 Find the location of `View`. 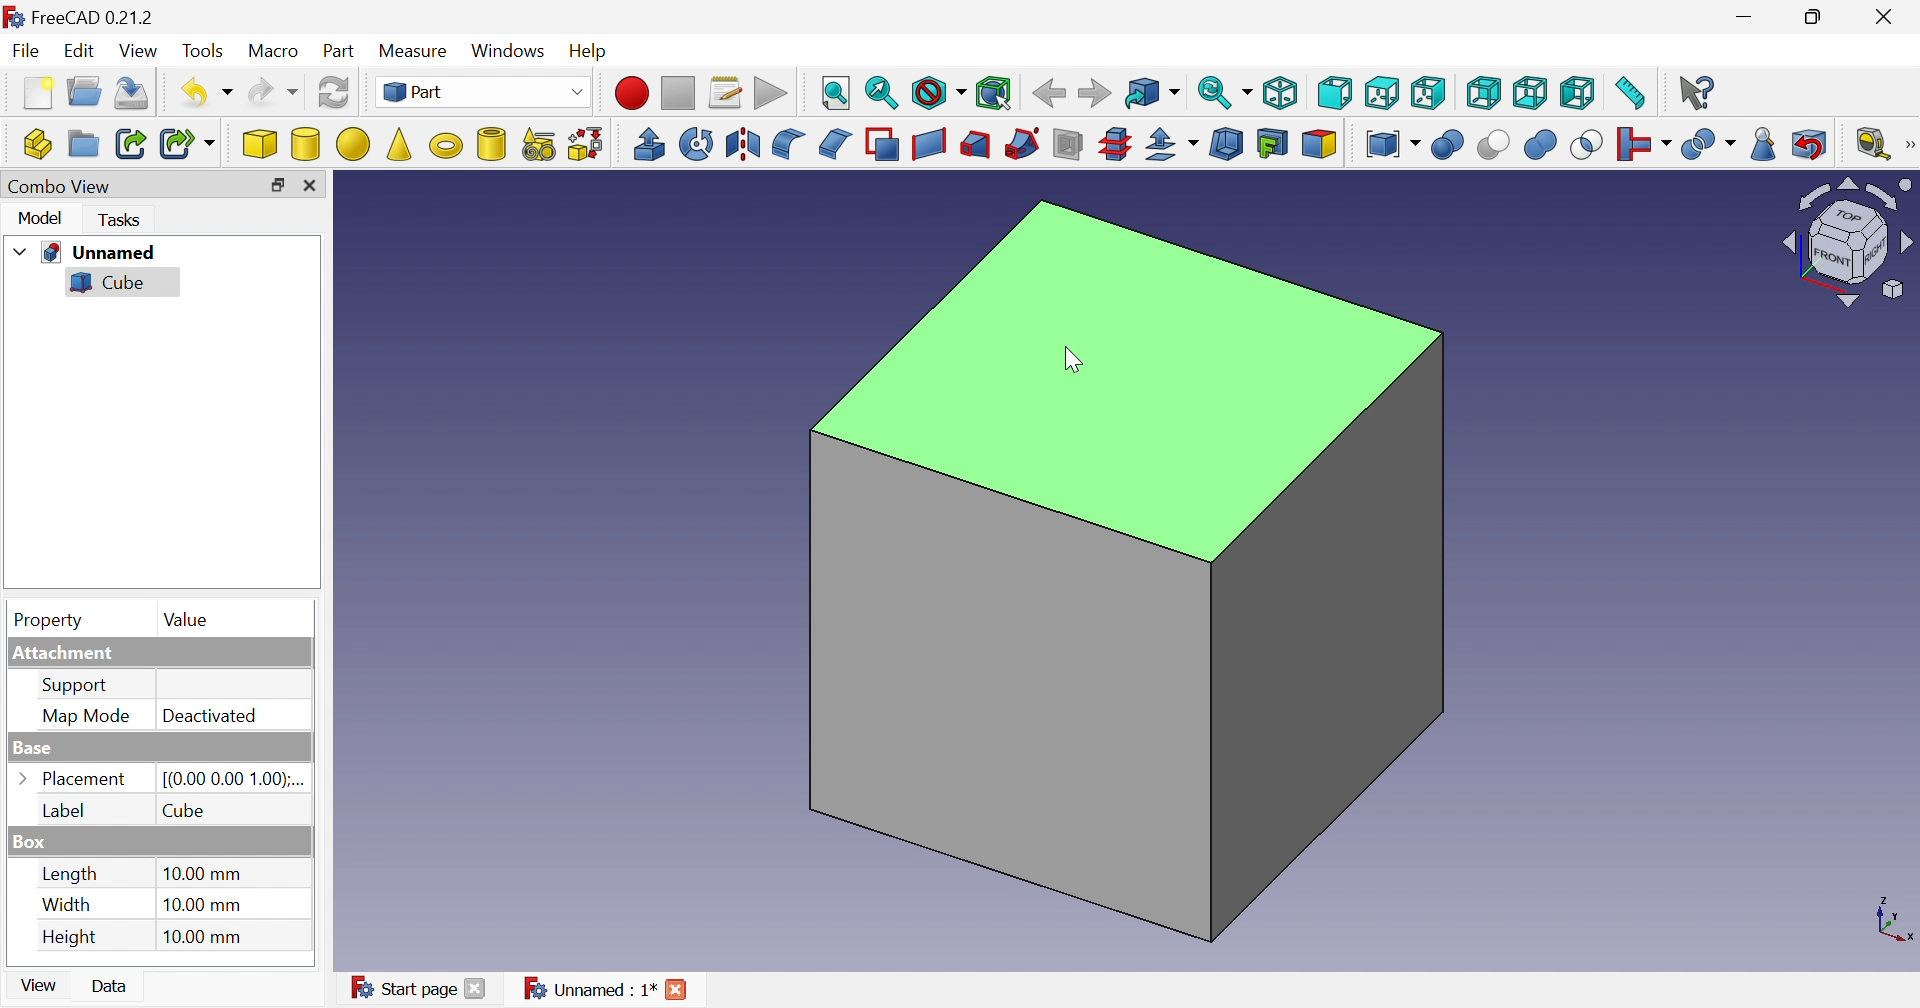

View is located at coordinates (141, 51).